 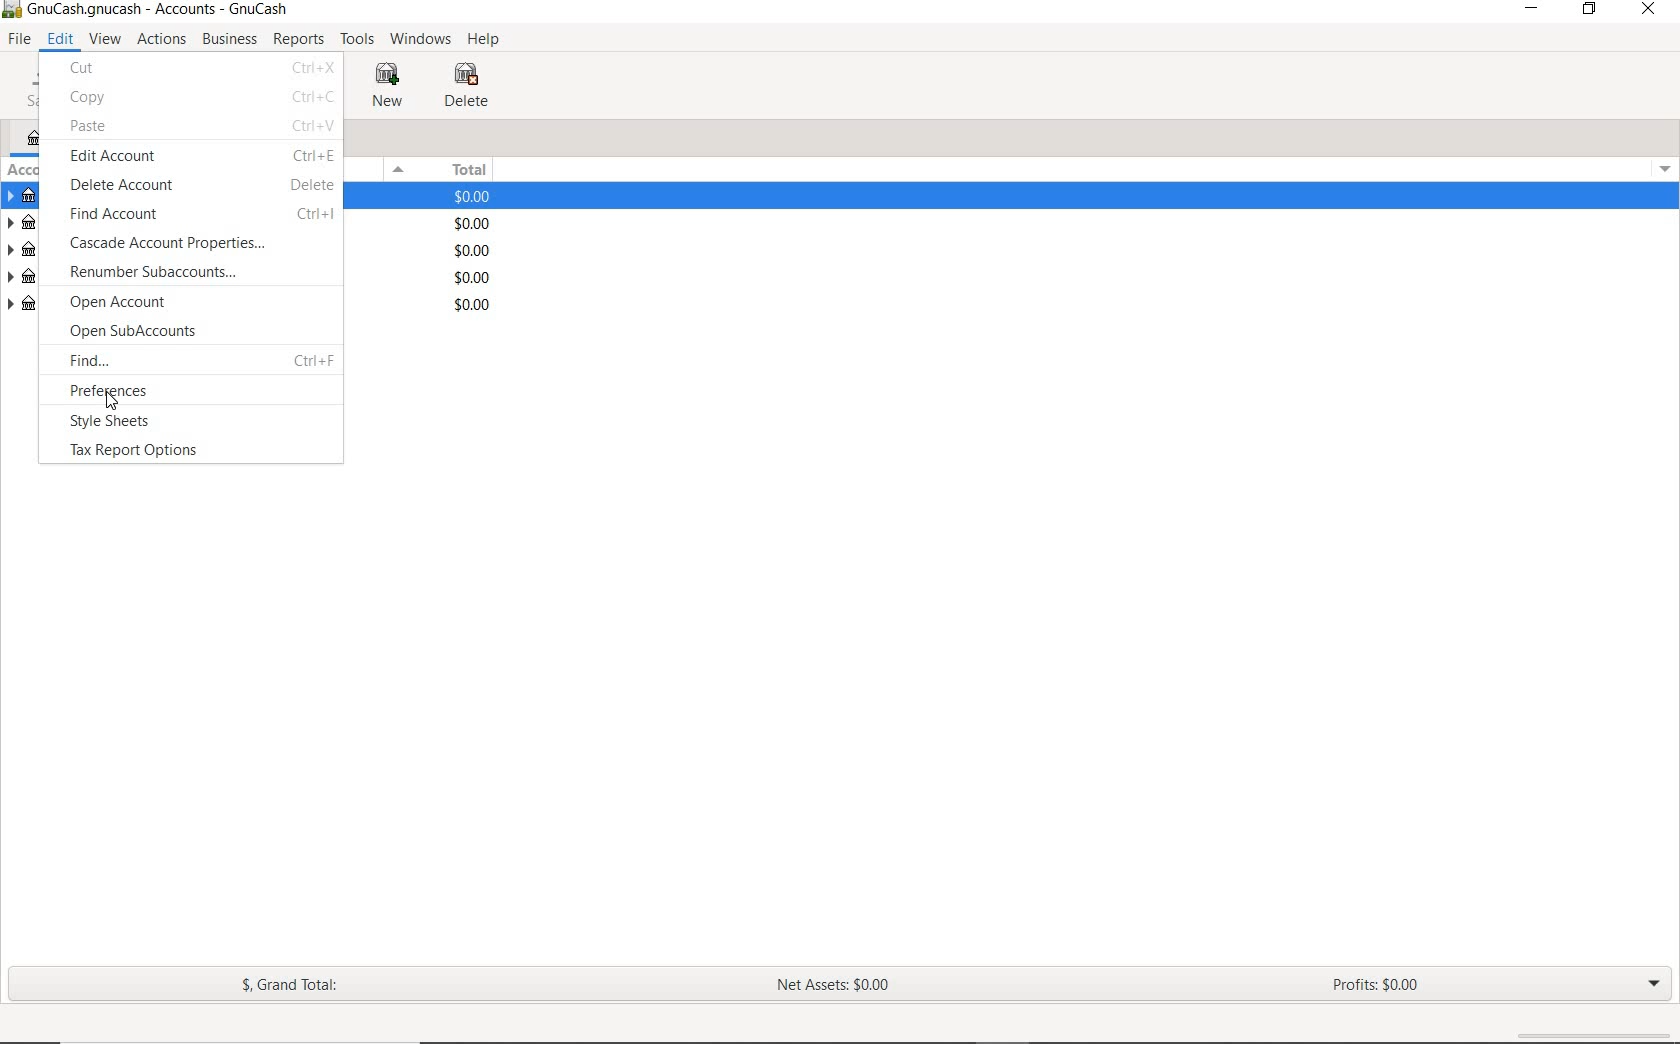 I want to click on TAX REPORT OPTIONS, so click(x=147, y=451).